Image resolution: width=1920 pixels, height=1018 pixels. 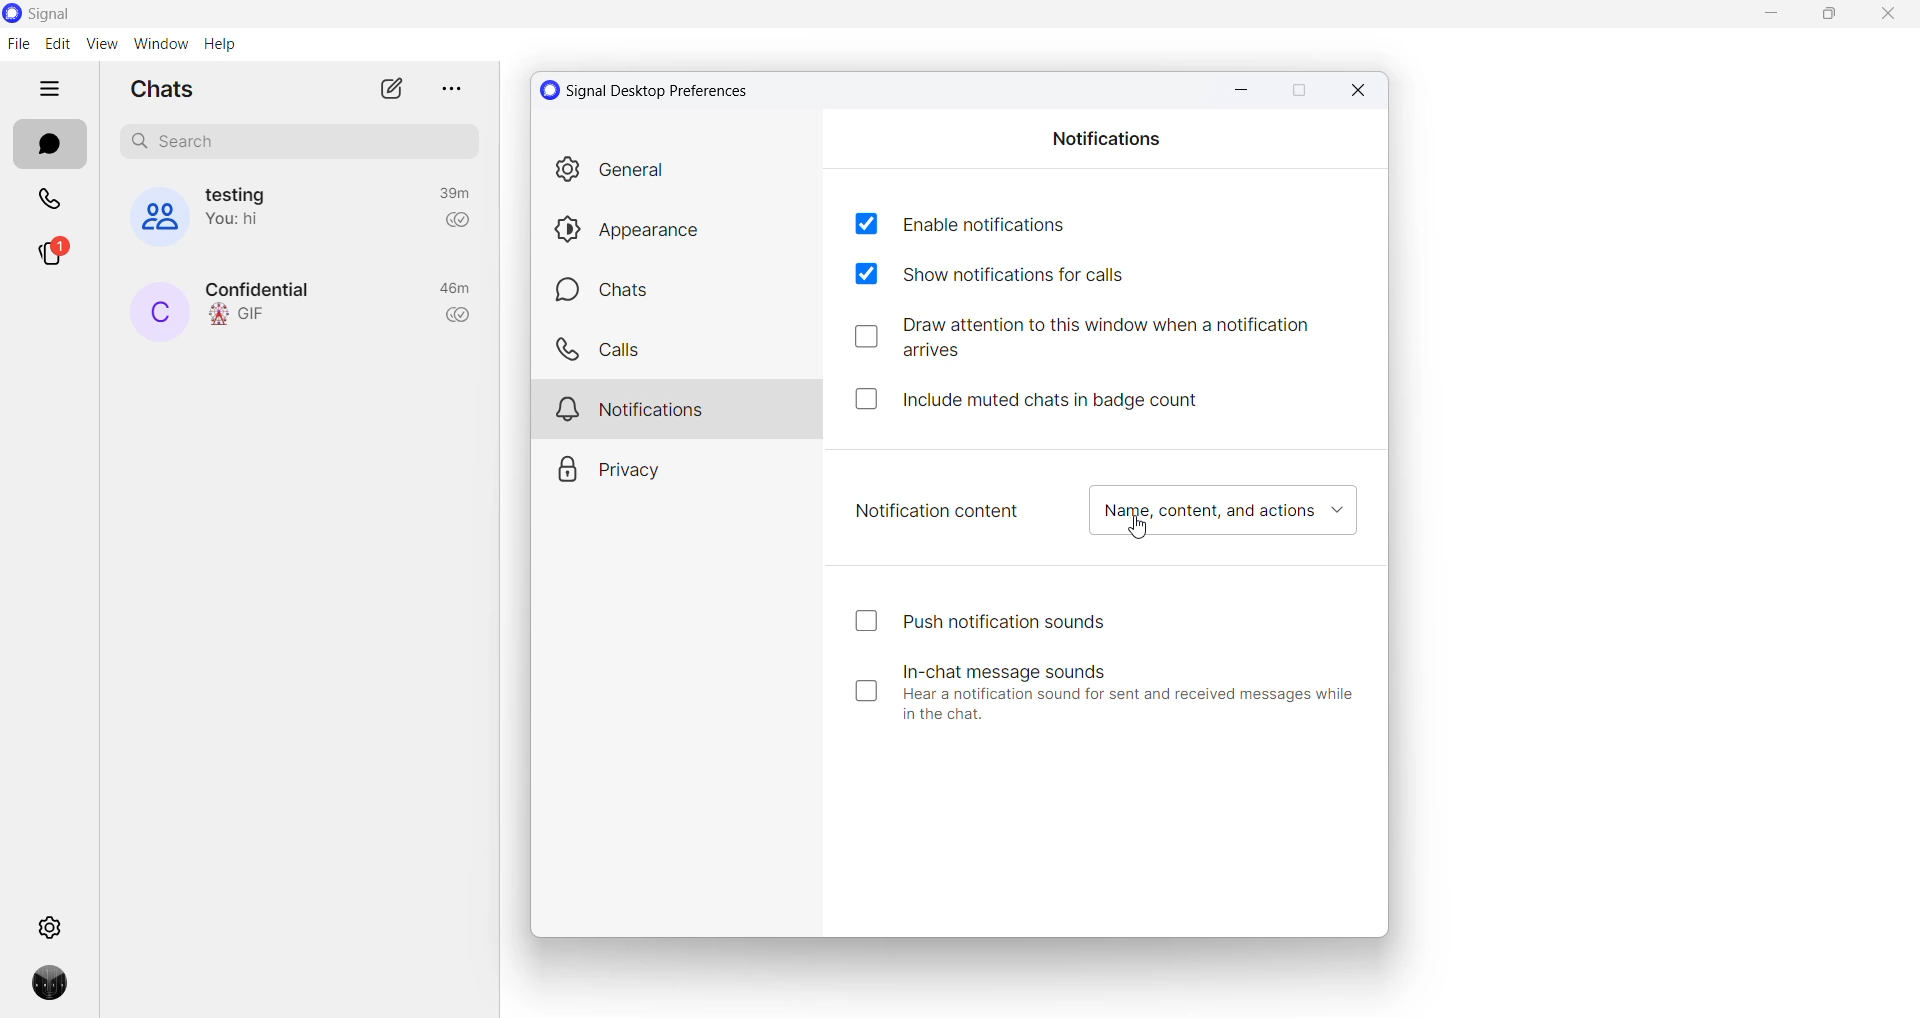 What do you see at coordinates (46, 146) in the screenshot?
I see `chats` at bounding box center [46, 146].